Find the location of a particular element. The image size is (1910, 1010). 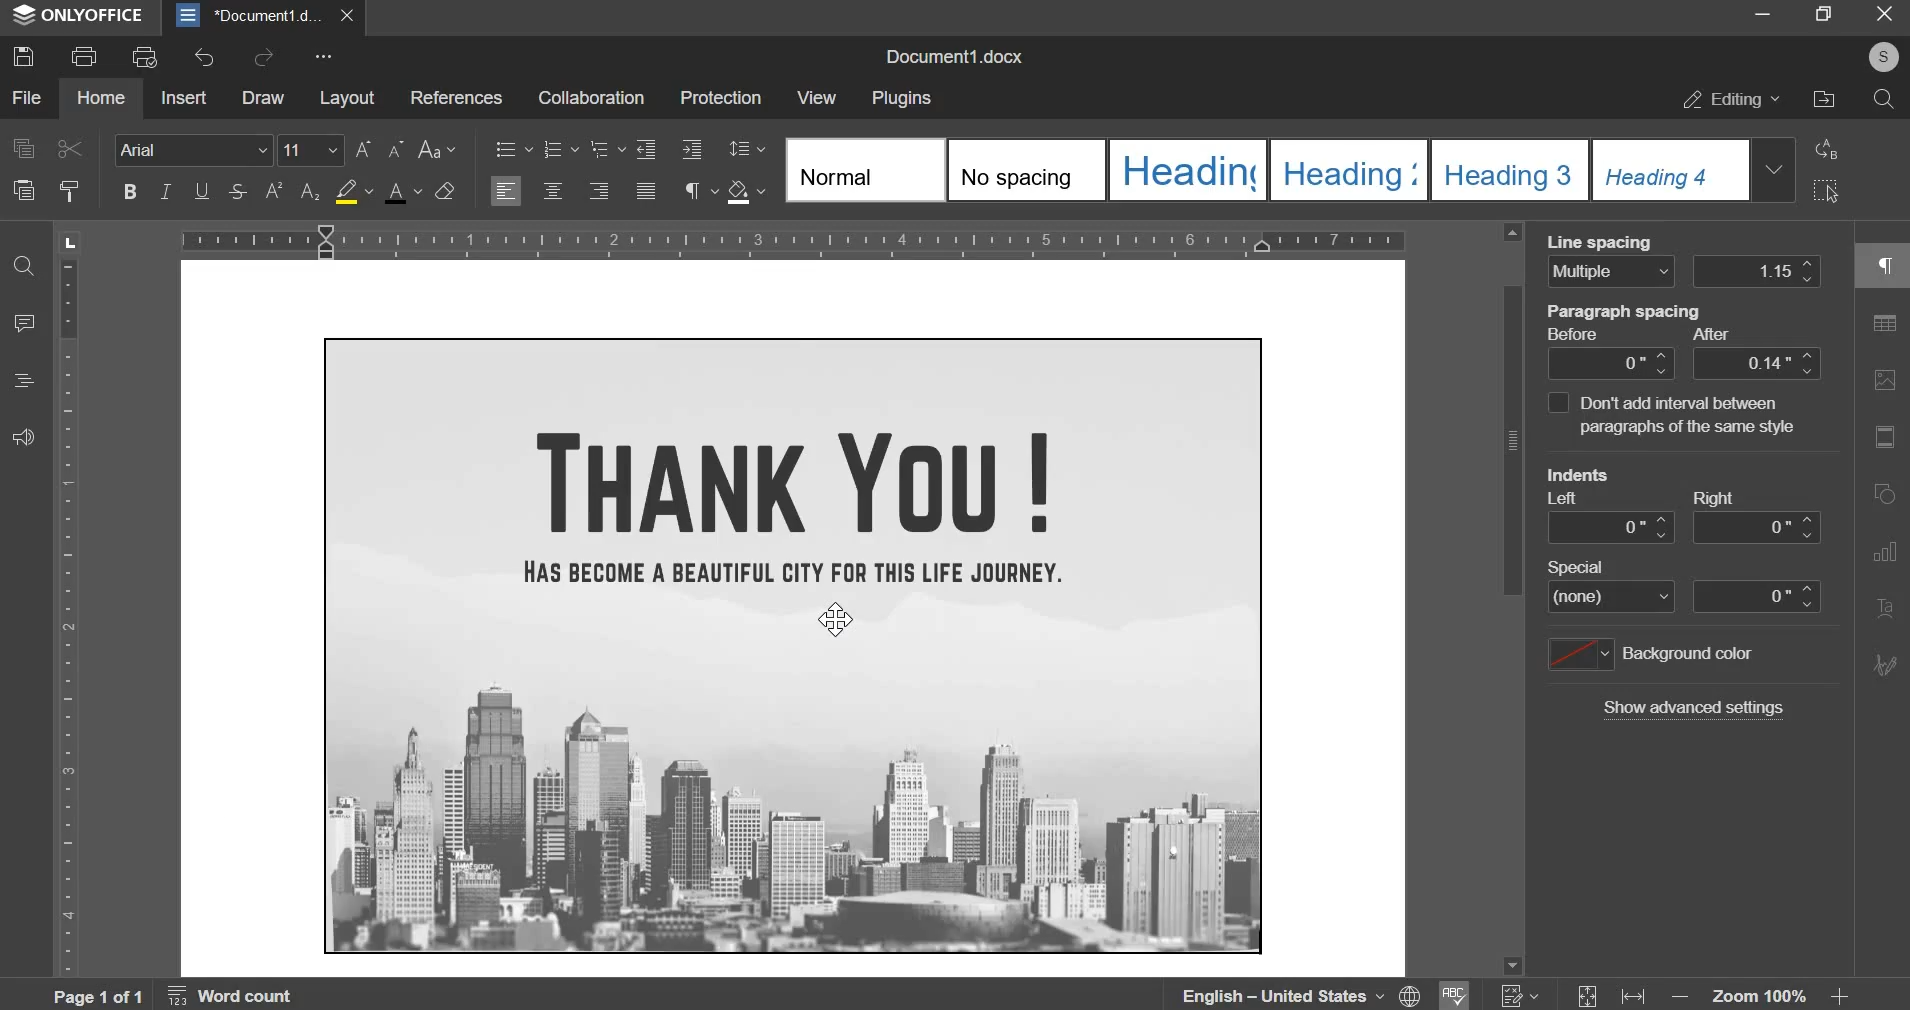

close is located at coordinates (1880, 15).